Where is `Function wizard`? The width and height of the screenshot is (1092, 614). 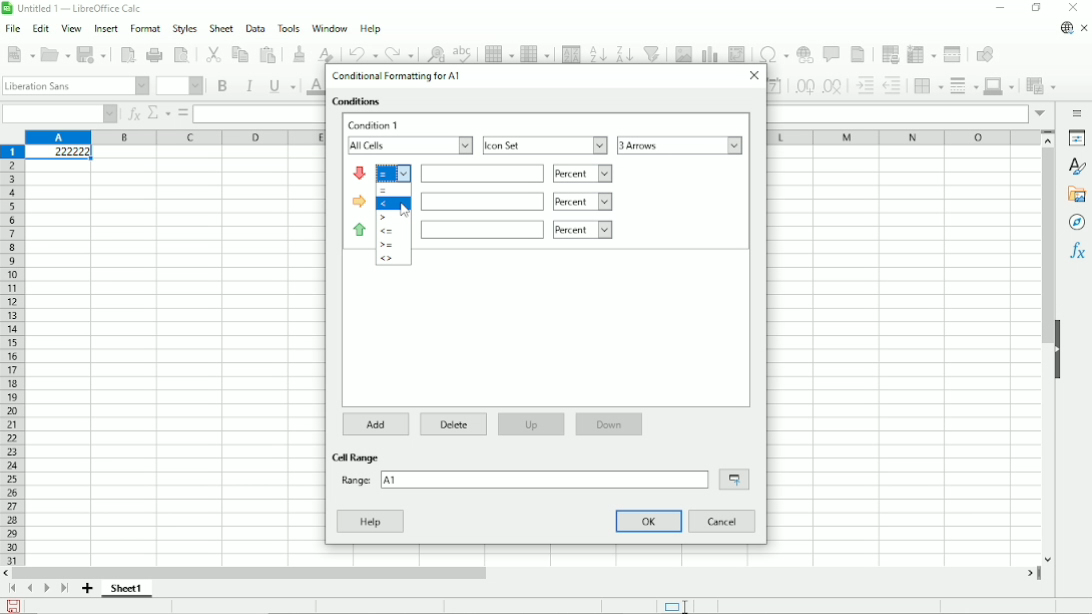
Function wizard is located at coordinates (132, 114).